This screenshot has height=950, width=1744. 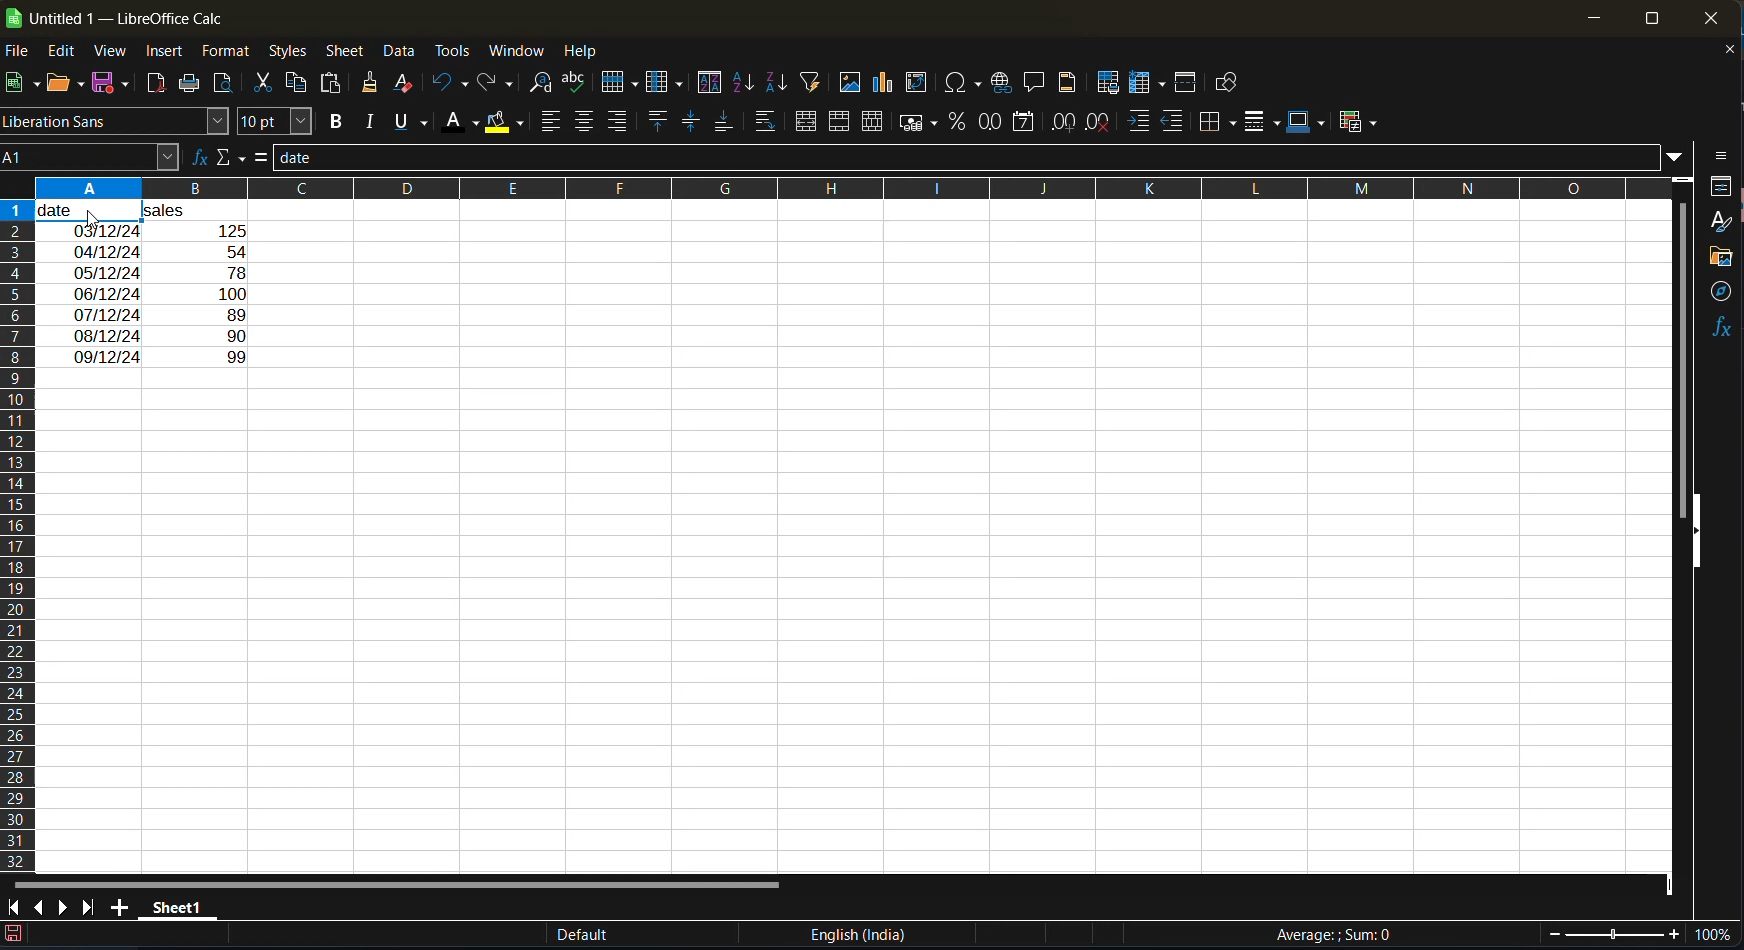 What do you see at coordinates (226, 84) in the screenshot?
I see `toggle print preview` at bounding box center [226, 84].